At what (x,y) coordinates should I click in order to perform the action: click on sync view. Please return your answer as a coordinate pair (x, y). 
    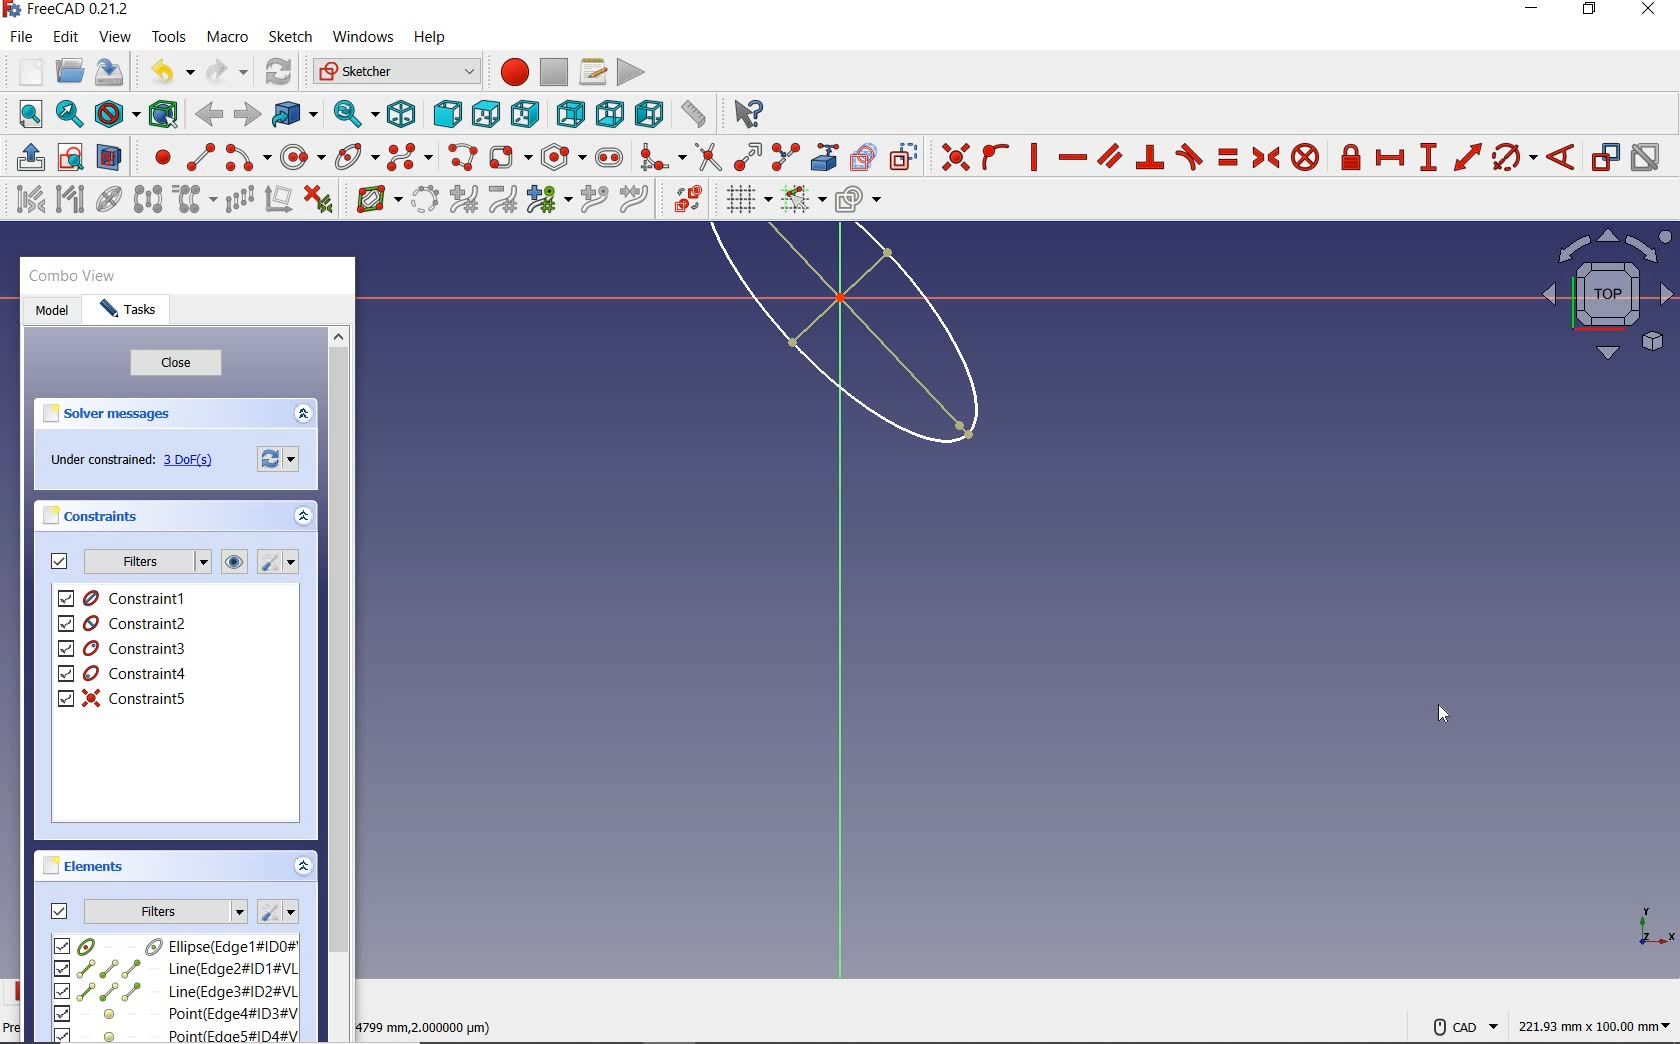
    Looking at the image, I should click on (357, 114).